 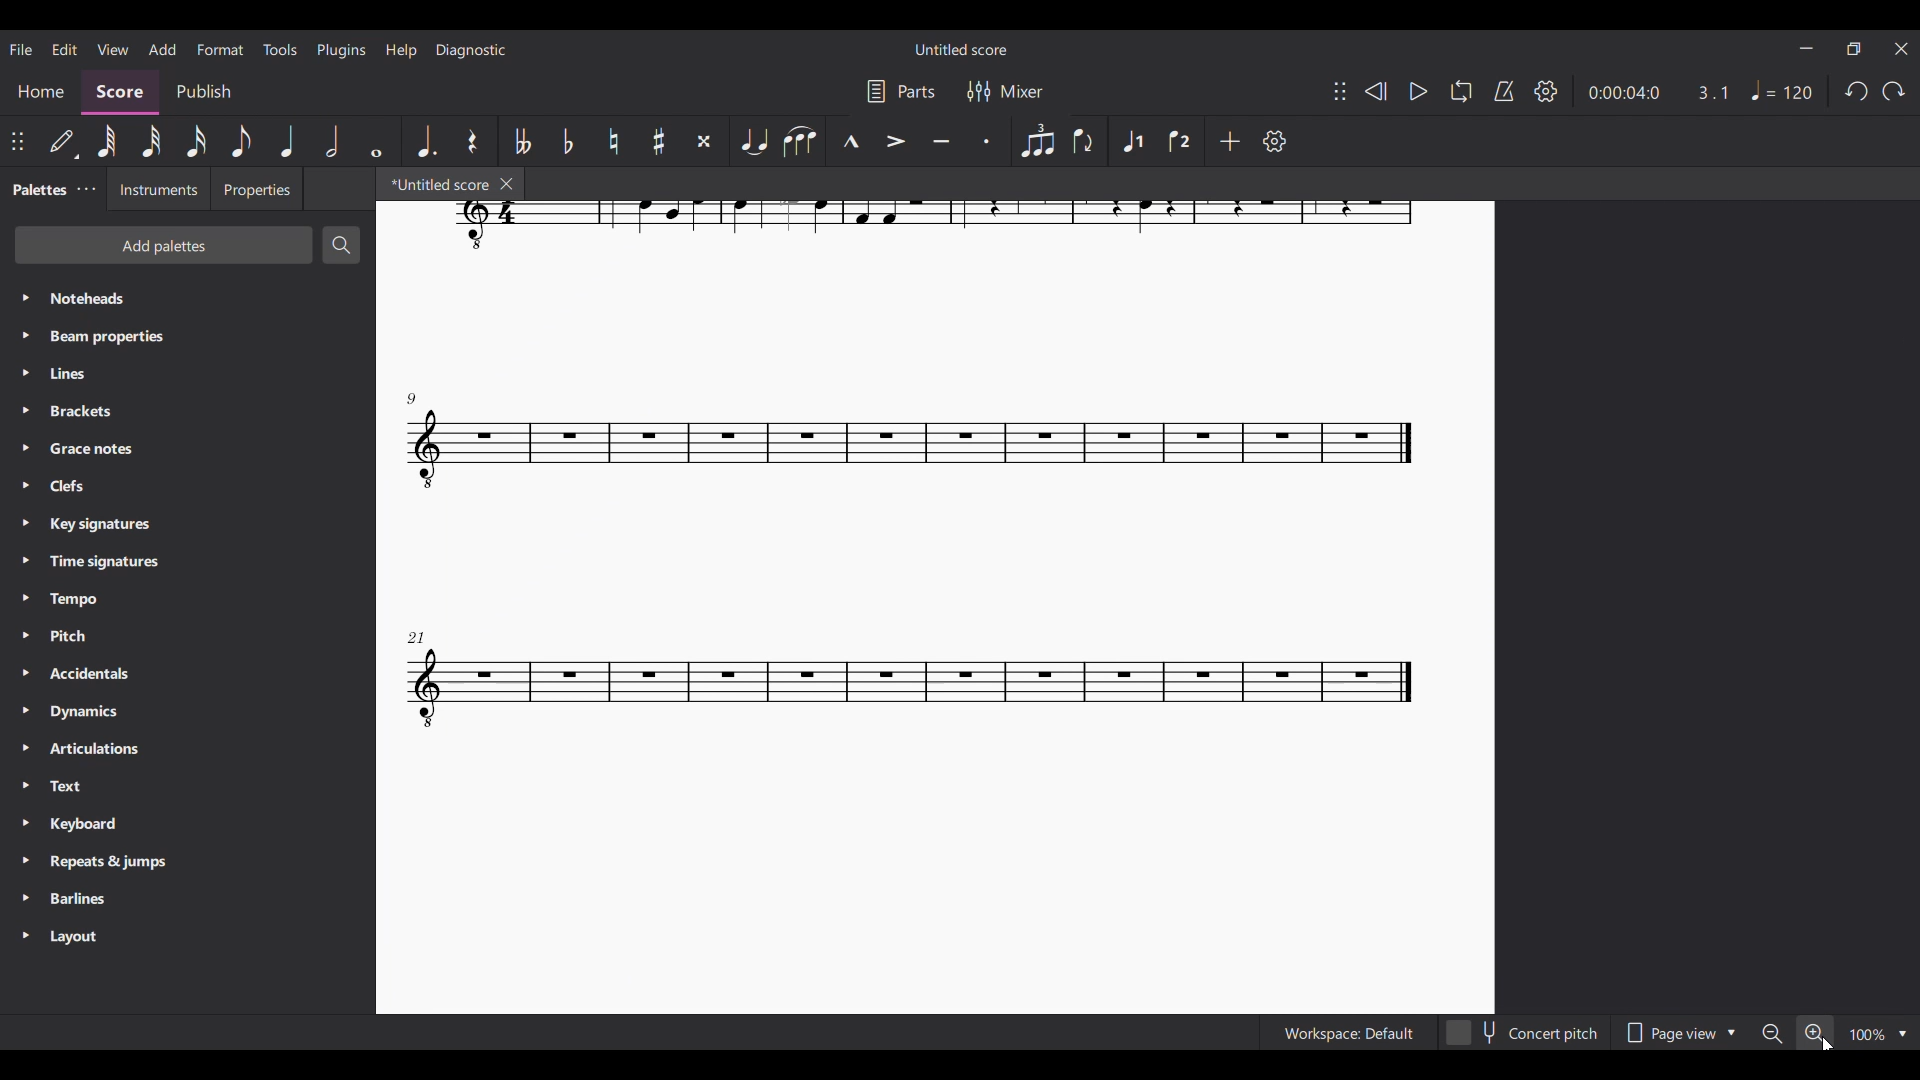 I want to click on Properties, so click(x=258, y=189).